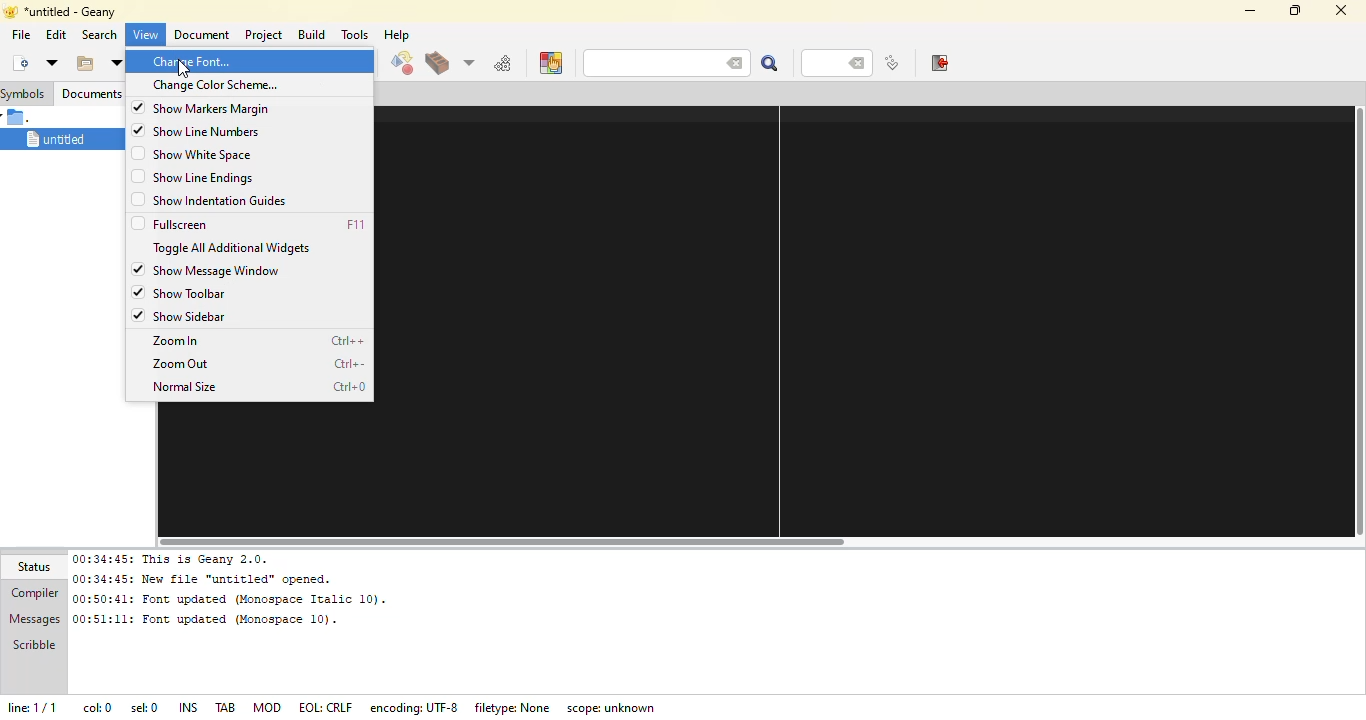  What do you see at coordinates (212, 108) in the screenshot?
I see `show markers margin` at bounding box center [212, 108].